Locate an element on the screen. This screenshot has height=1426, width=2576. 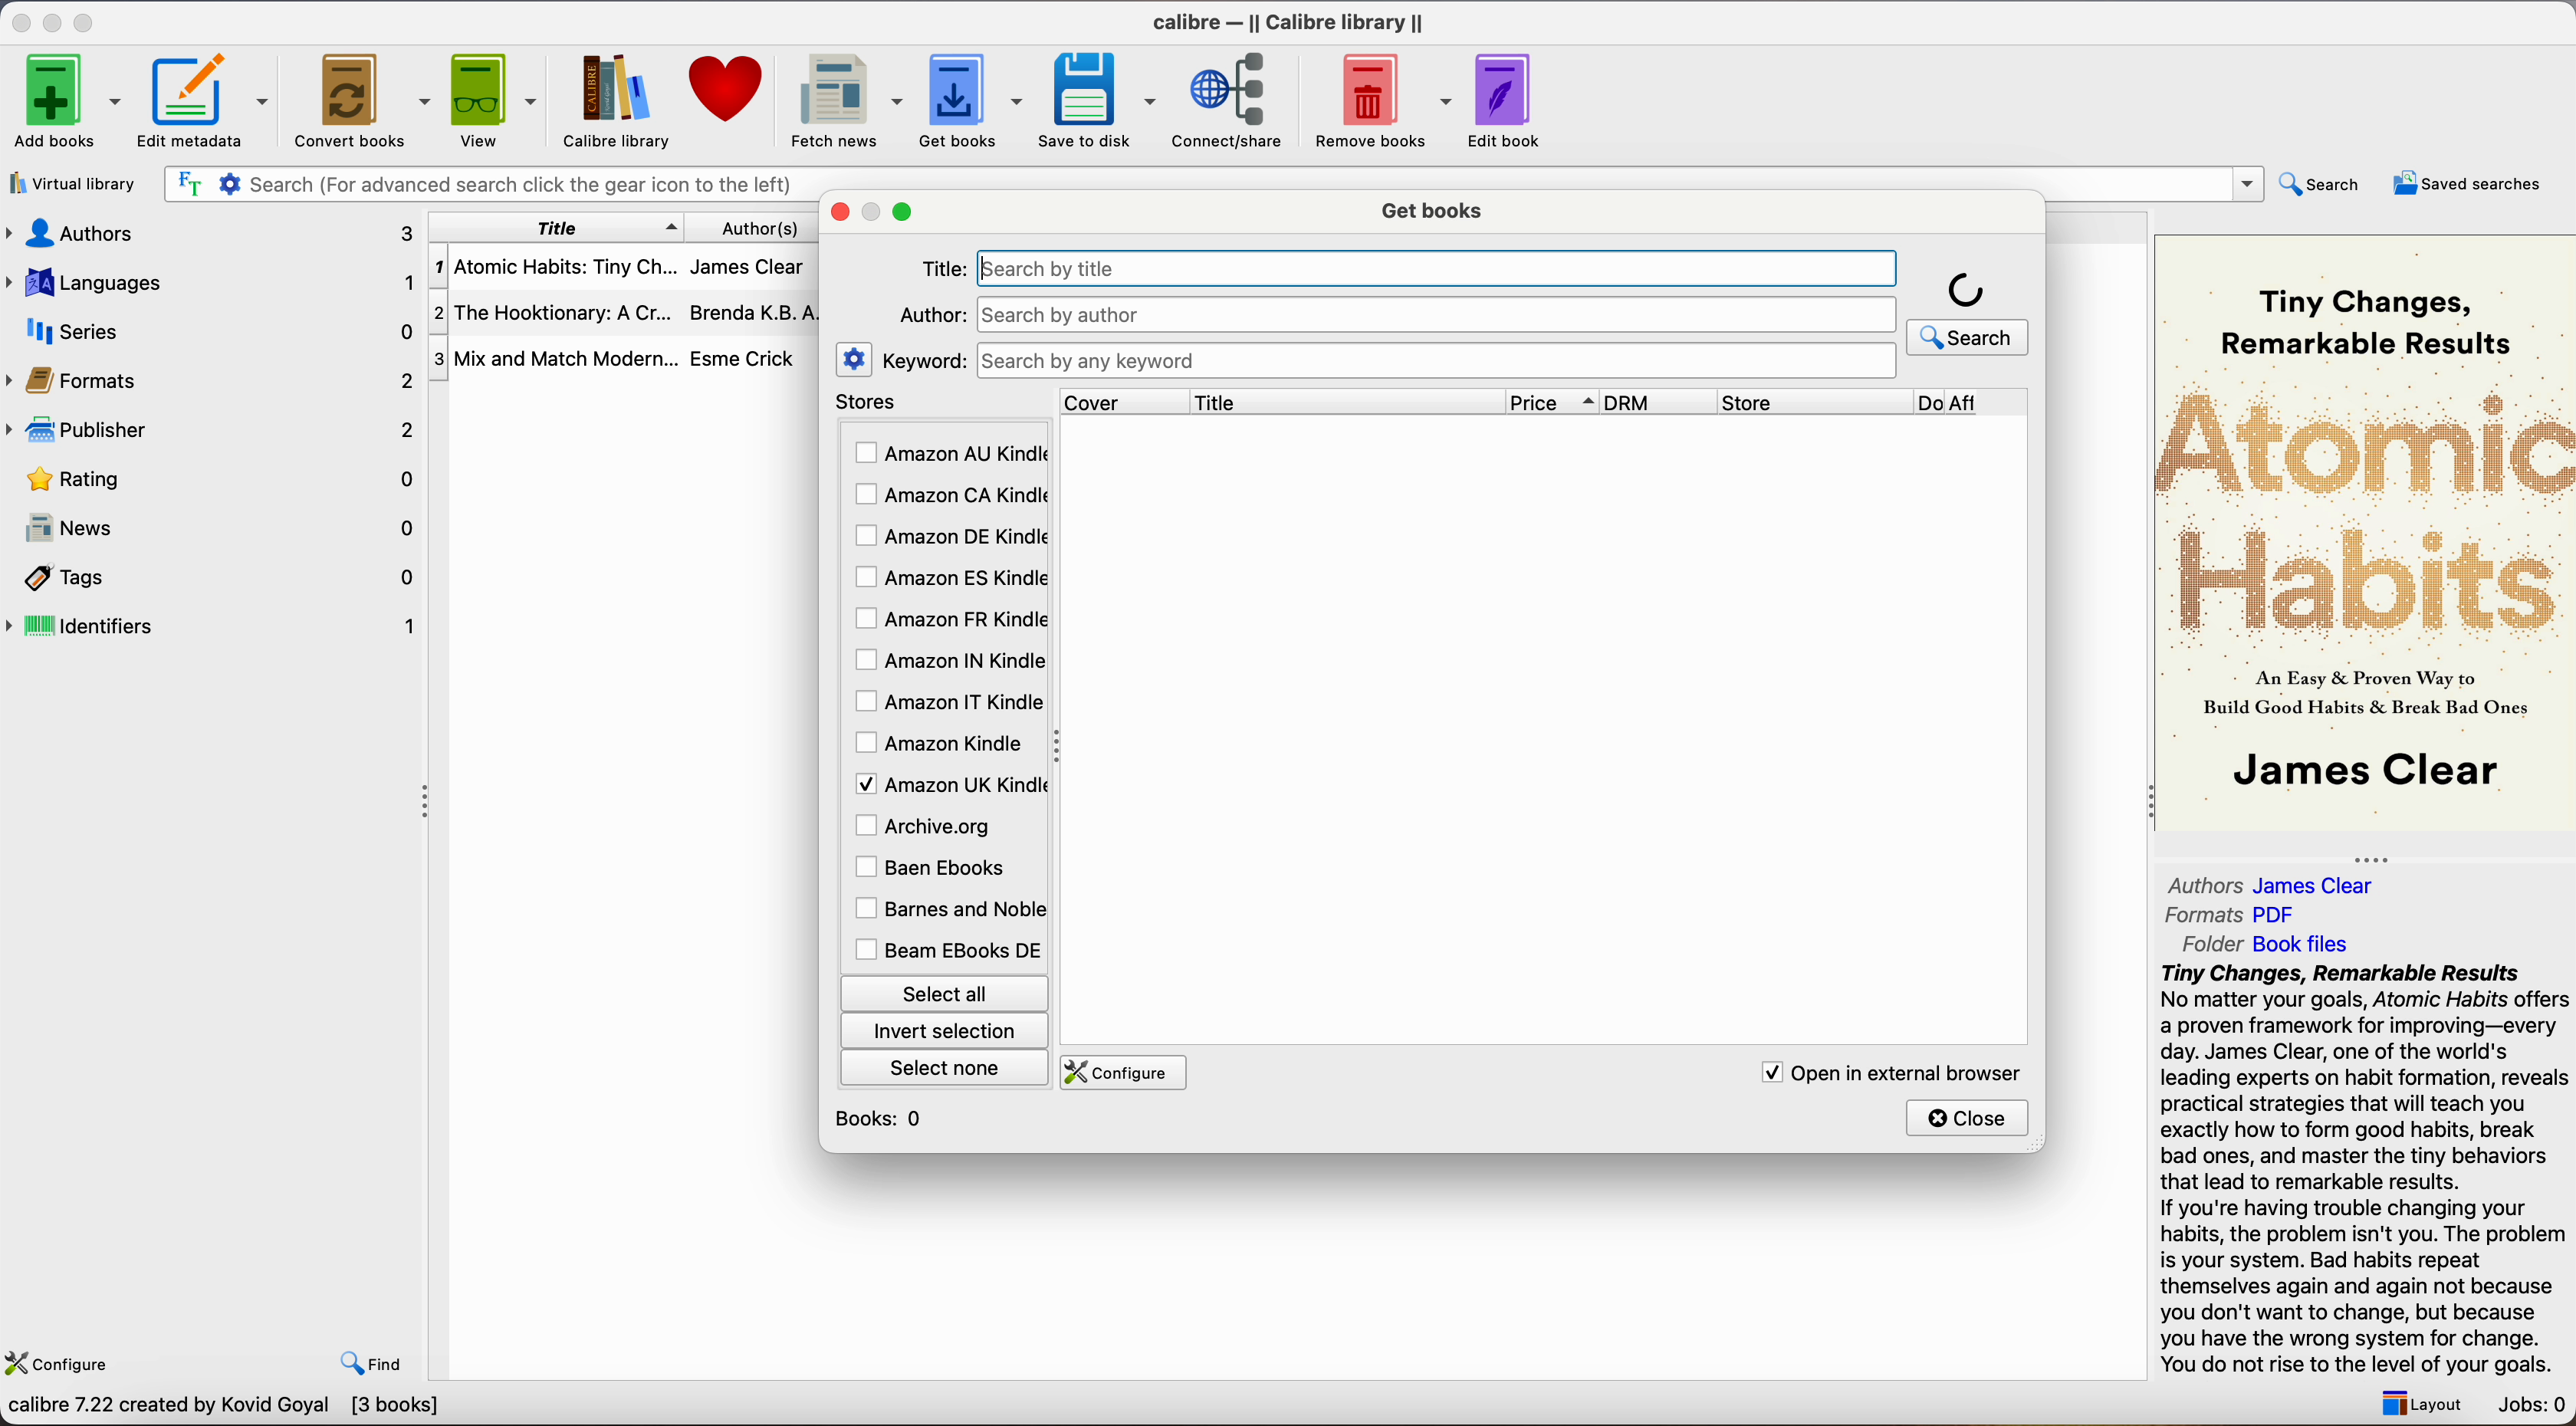
Amazon UK Kindle is located at coordinates (947, 783).